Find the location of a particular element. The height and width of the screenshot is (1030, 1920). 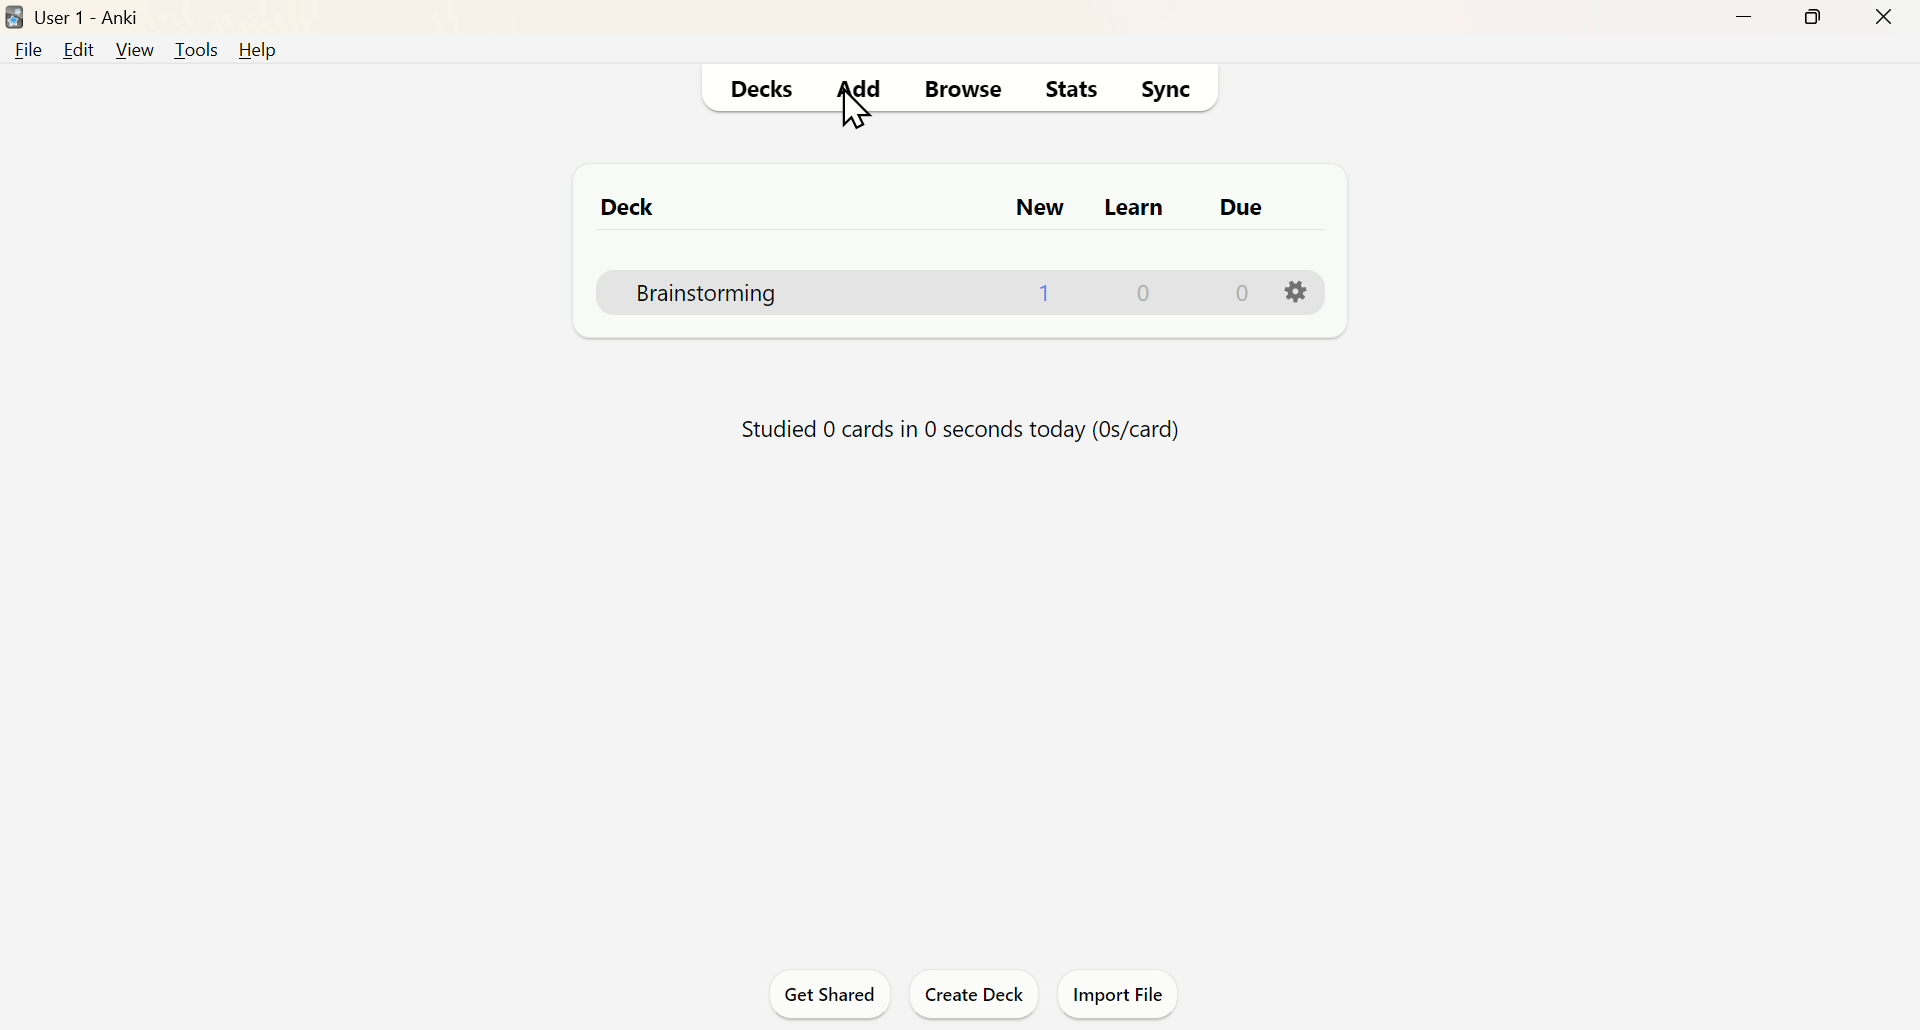

Deck is located at coordinates (621, 204).